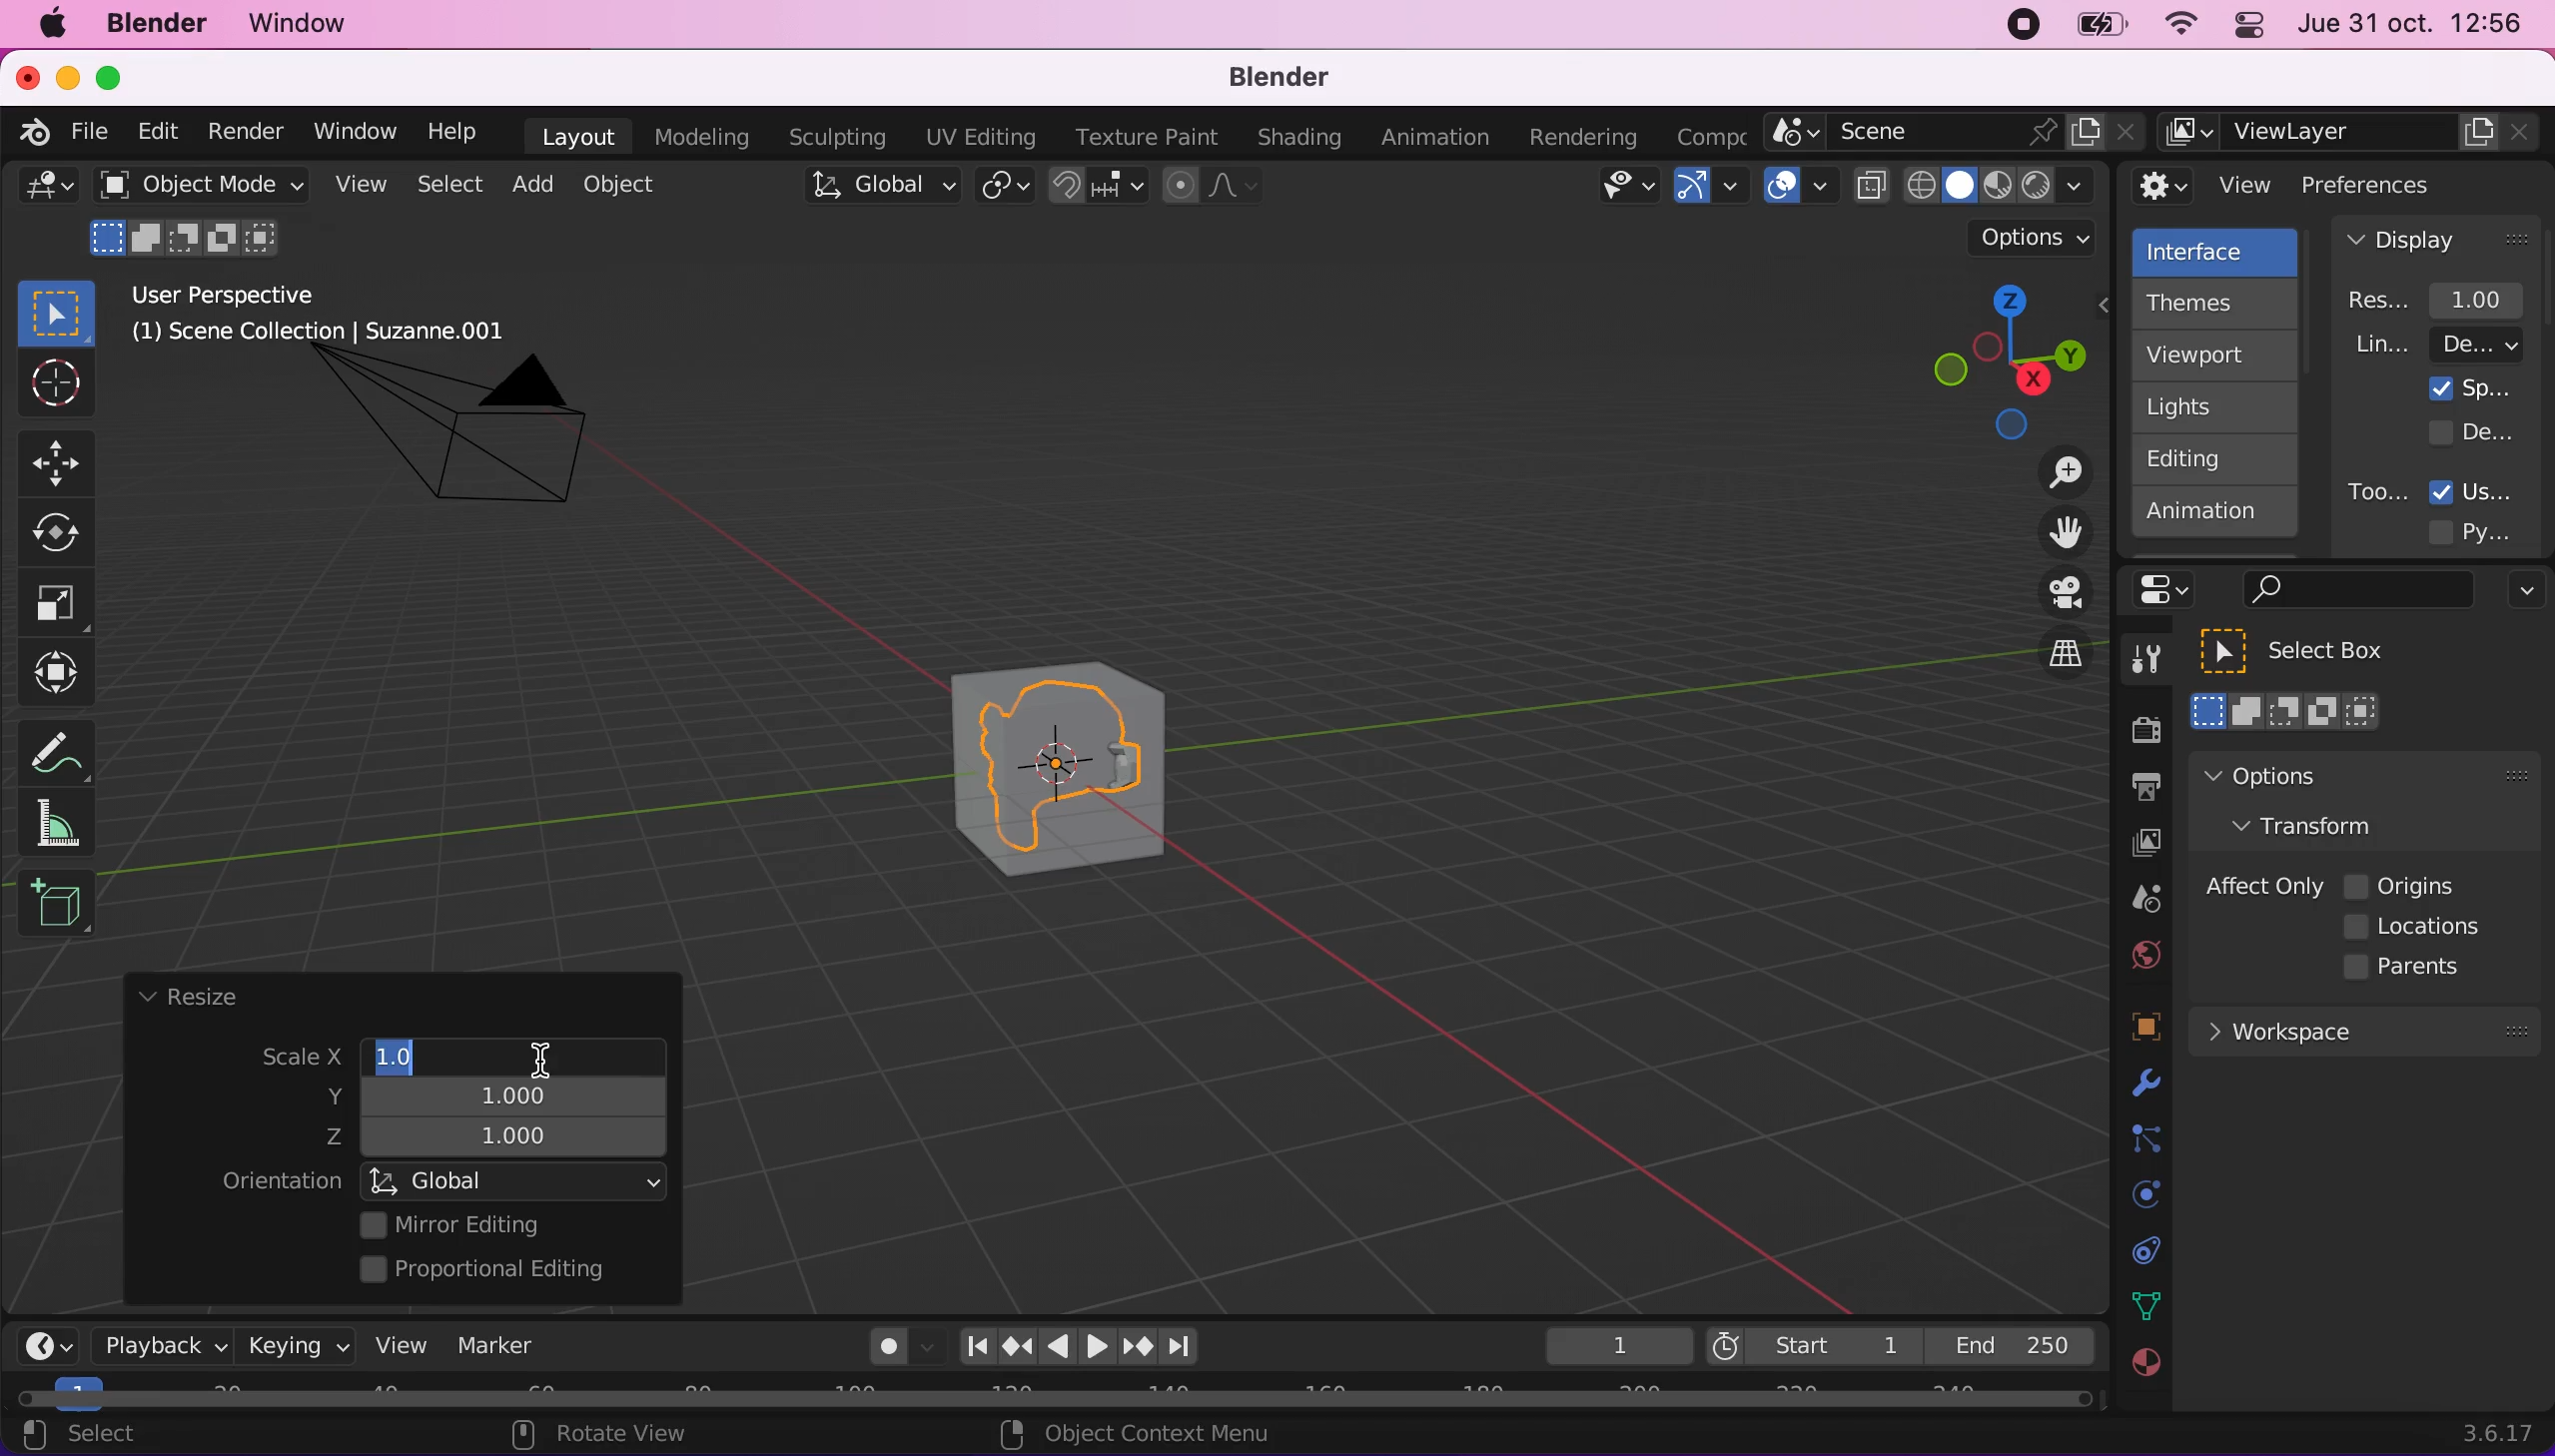  I want to click on view layer, so click(2352, 133).